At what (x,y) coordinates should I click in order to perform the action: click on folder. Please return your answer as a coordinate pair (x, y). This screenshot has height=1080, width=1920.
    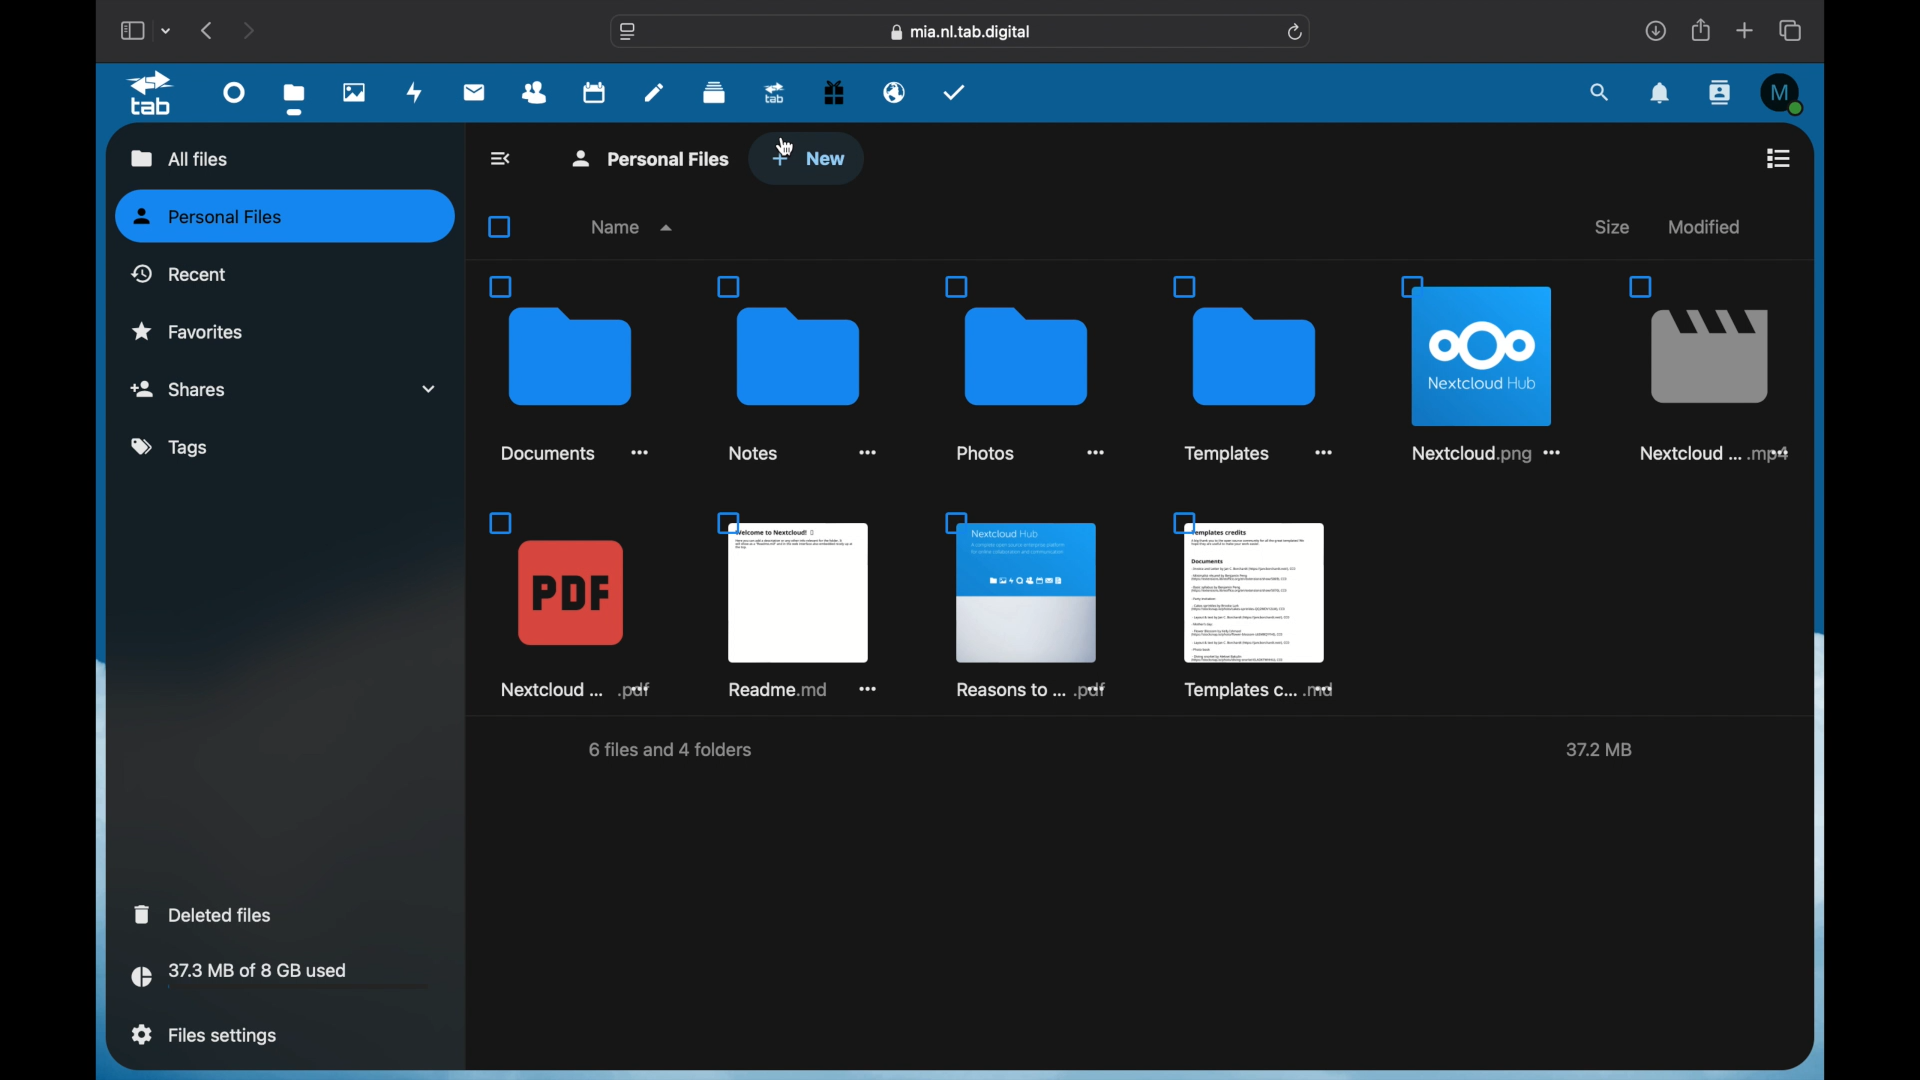
    Looking at the image, I should click on (569, 368).